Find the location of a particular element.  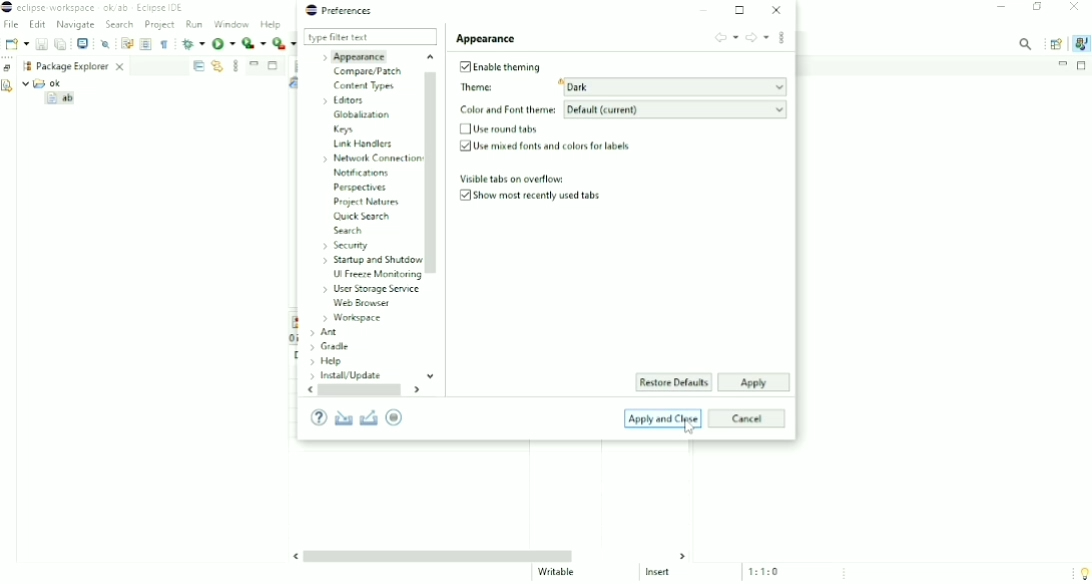

Keys is located at coordinates (344, 129).